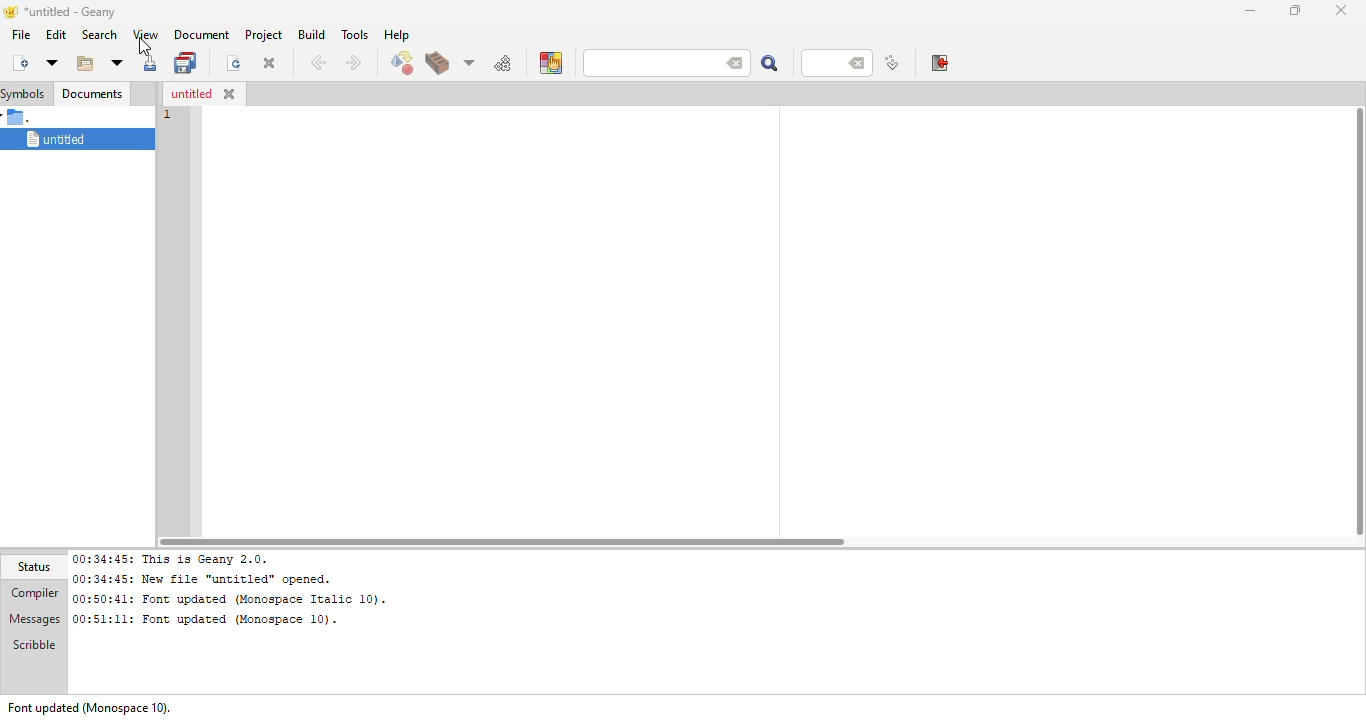 The width and height of the screenshot is (1366, 720). I want to click on untitled, so click(53, 138).